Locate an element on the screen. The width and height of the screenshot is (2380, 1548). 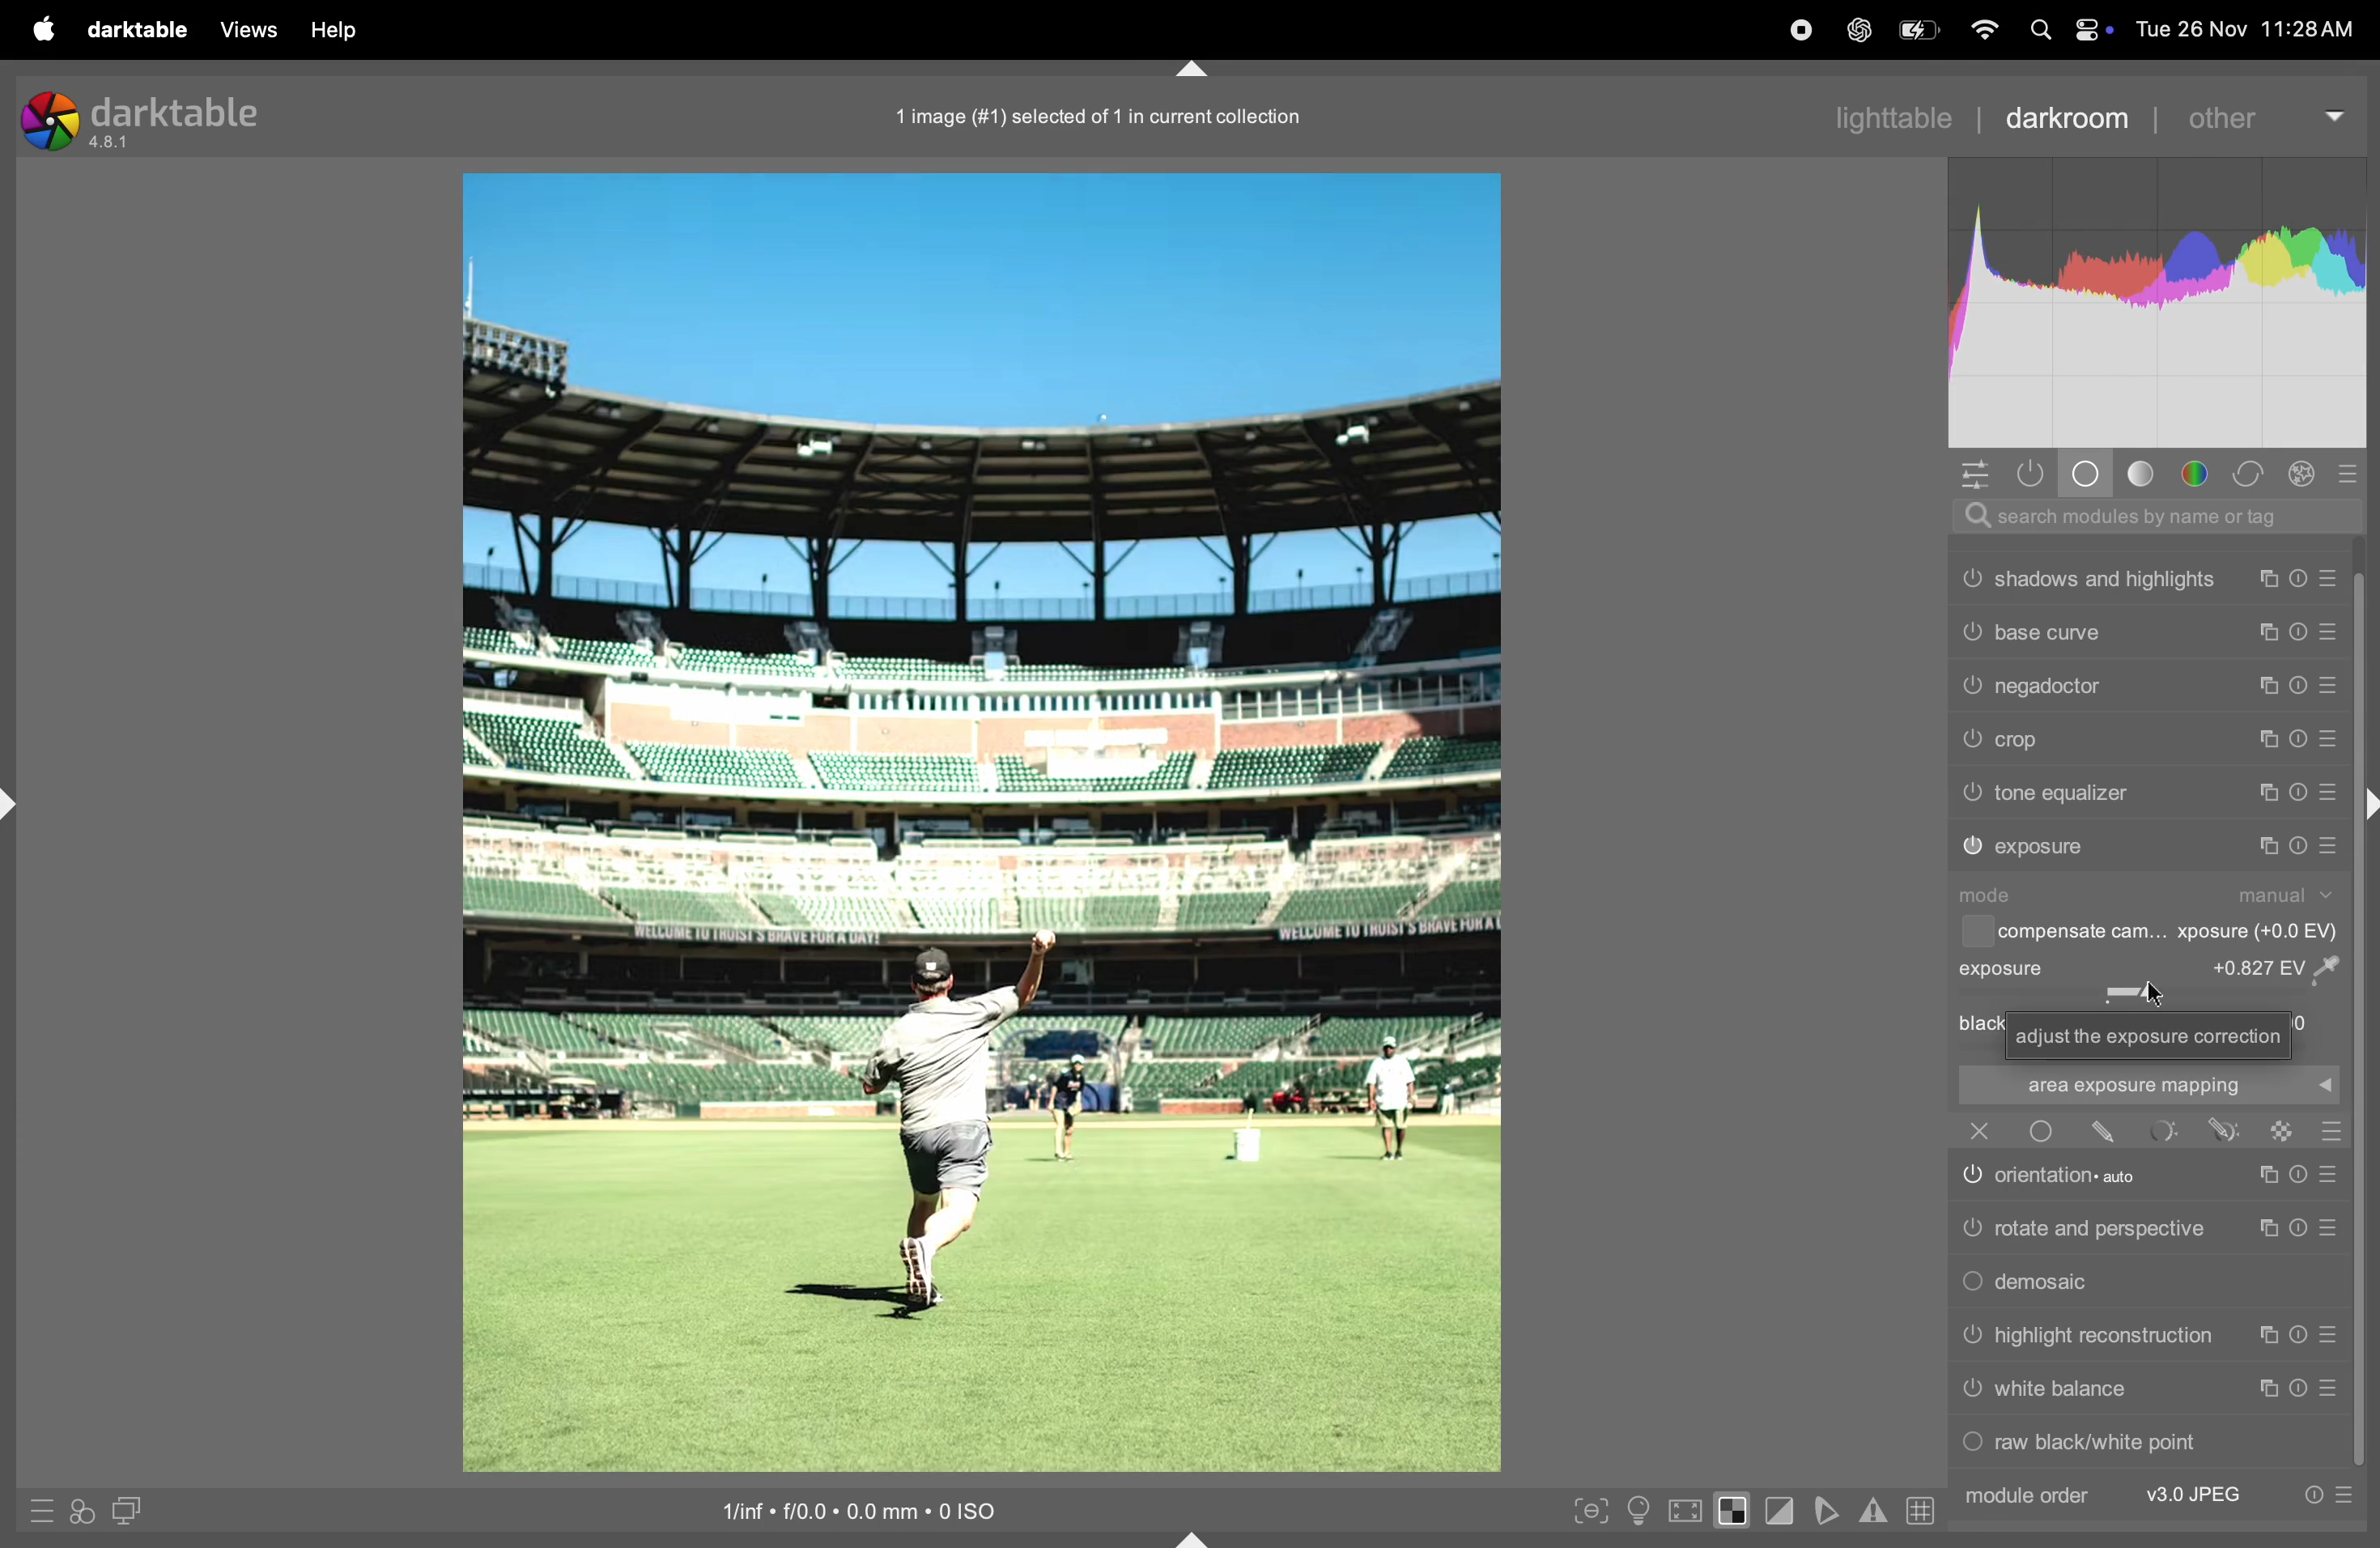
orientation is located at coordinates (2083, 1174).